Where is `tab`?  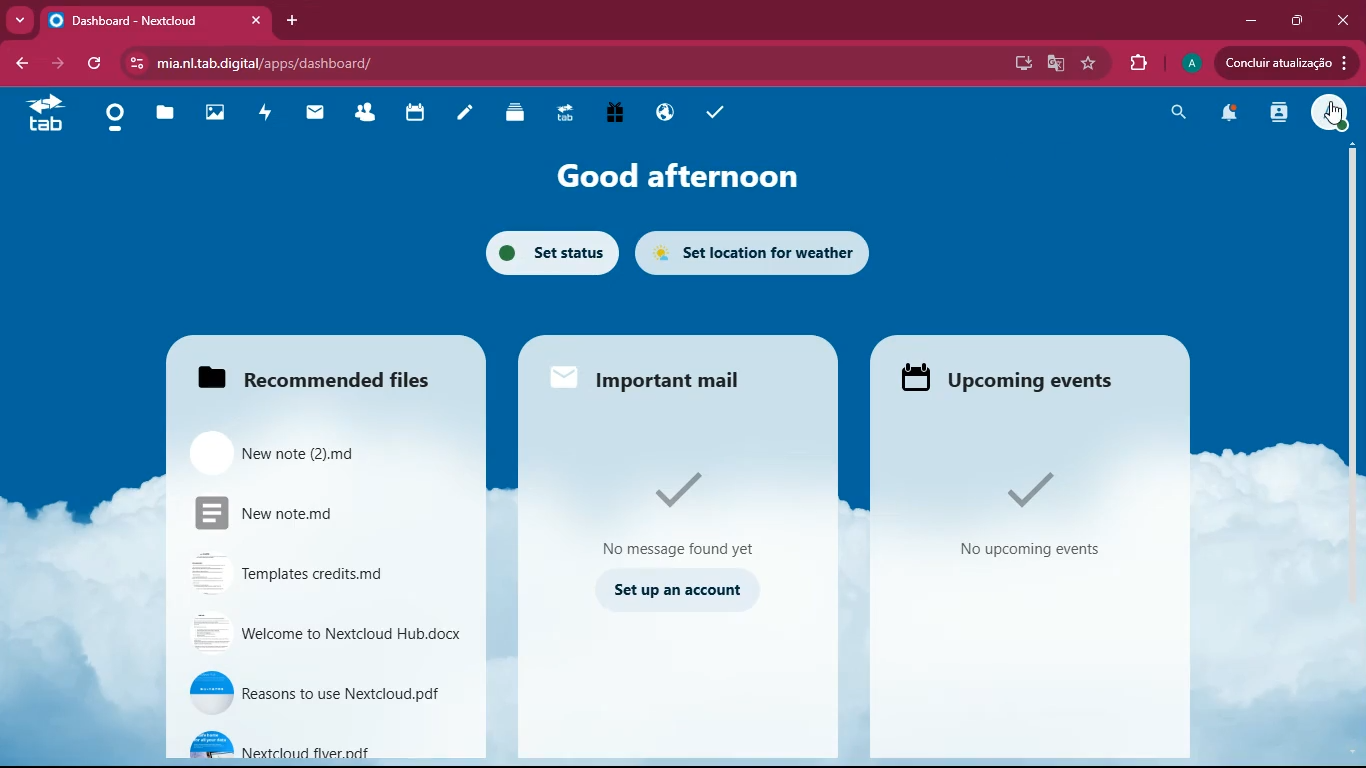
tab is located at coordinates (44, 112).